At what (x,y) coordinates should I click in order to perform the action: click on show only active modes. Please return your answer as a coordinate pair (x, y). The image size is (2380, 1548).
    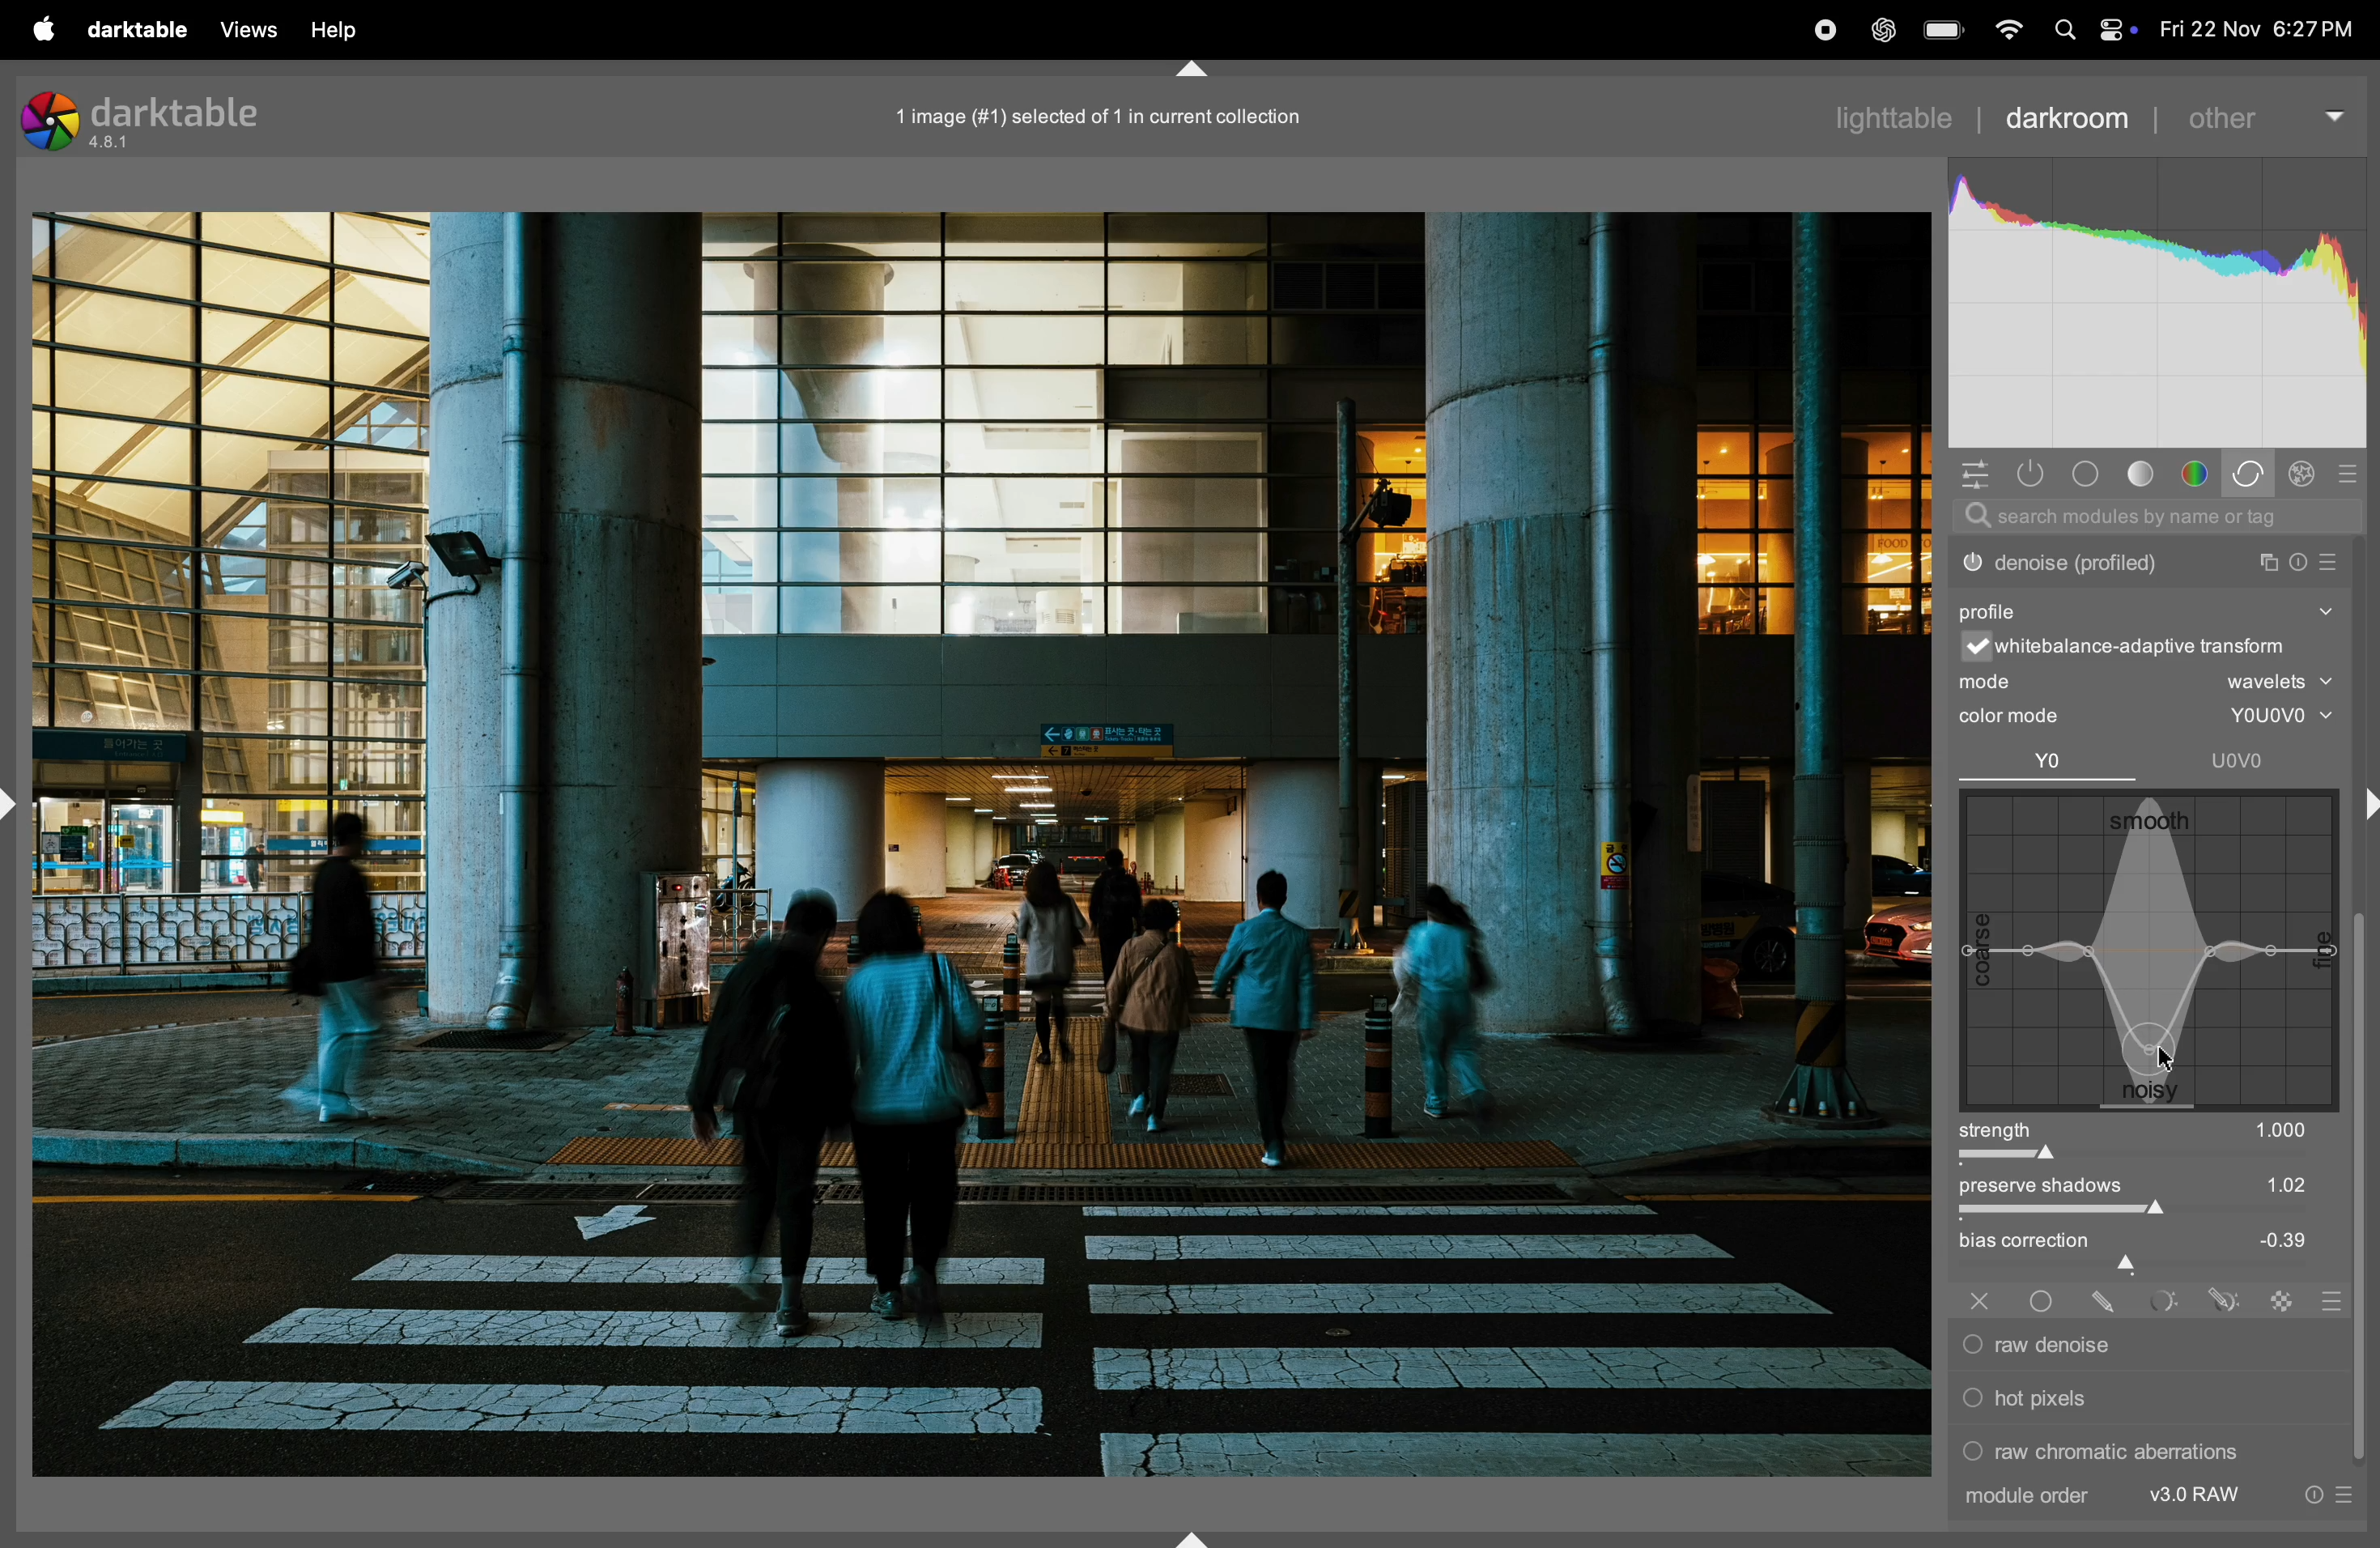
    Looking at the image, I should click on (2035, 475).